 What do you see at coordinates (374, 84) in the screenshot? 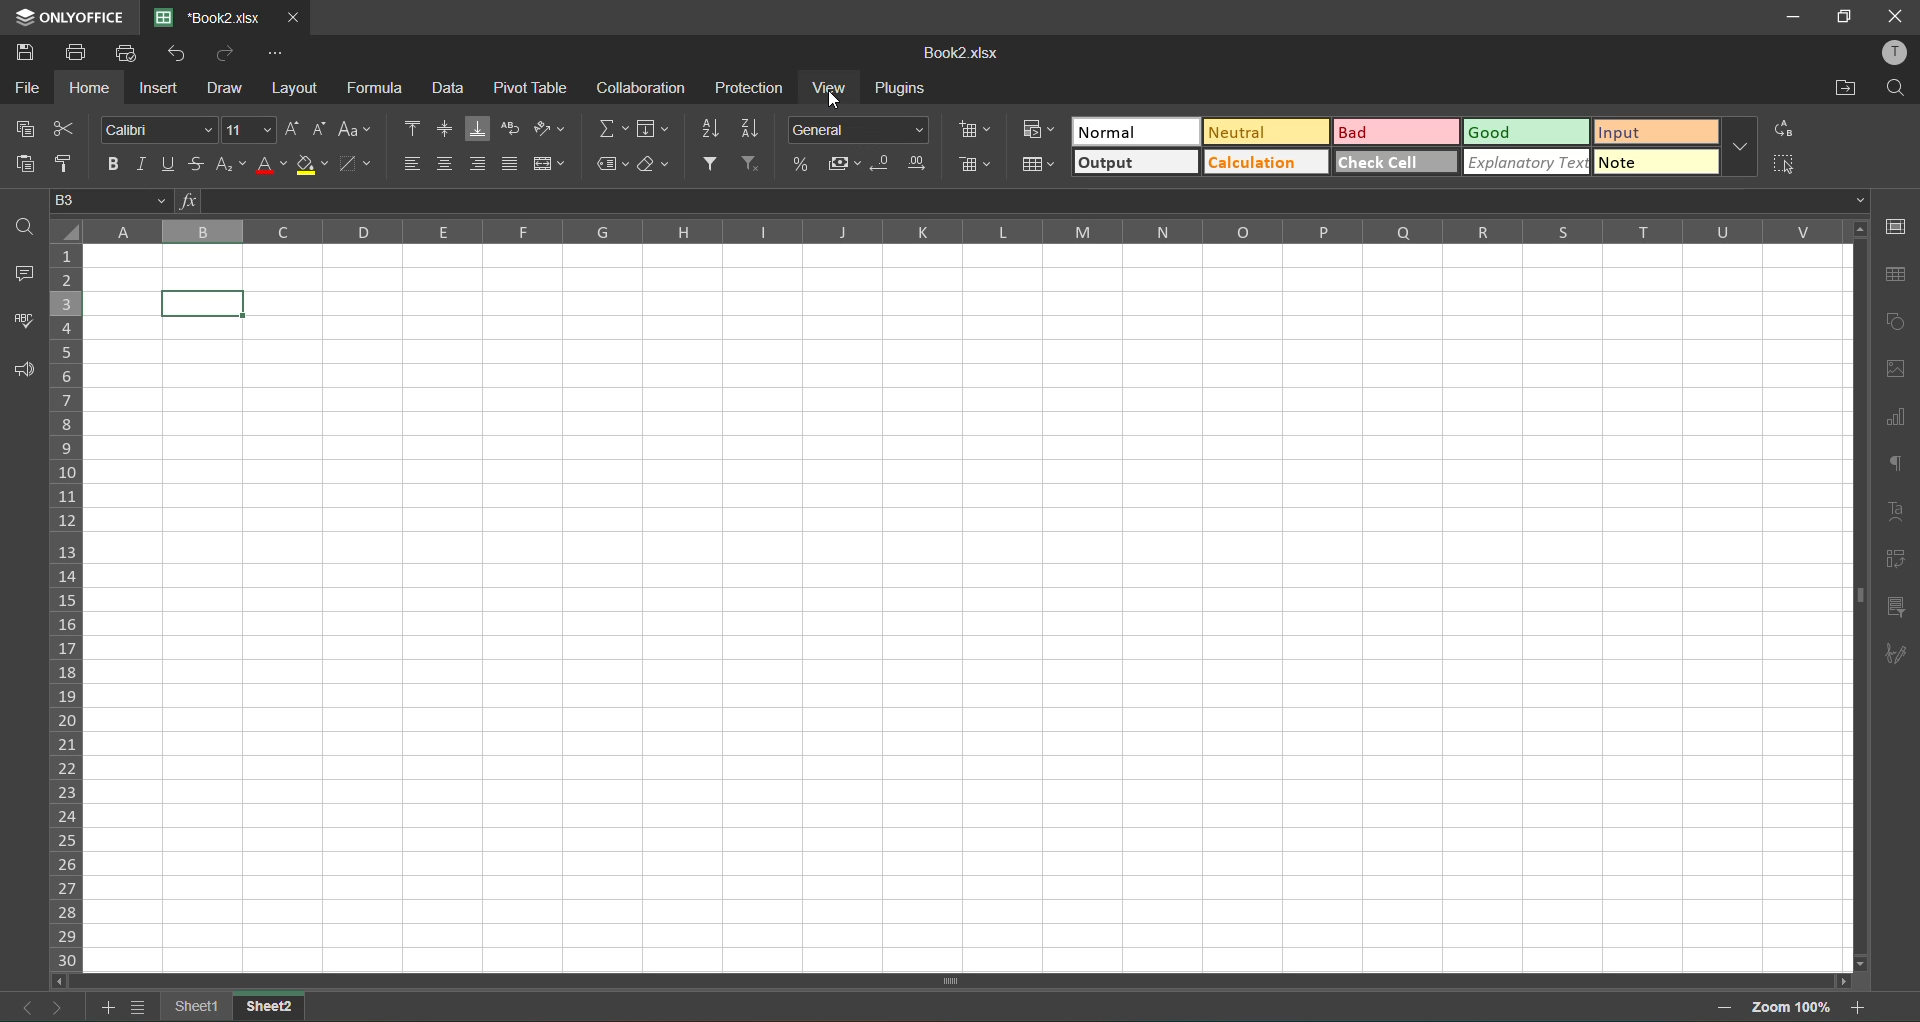
I see `formula` at bounding box center [374, 84].